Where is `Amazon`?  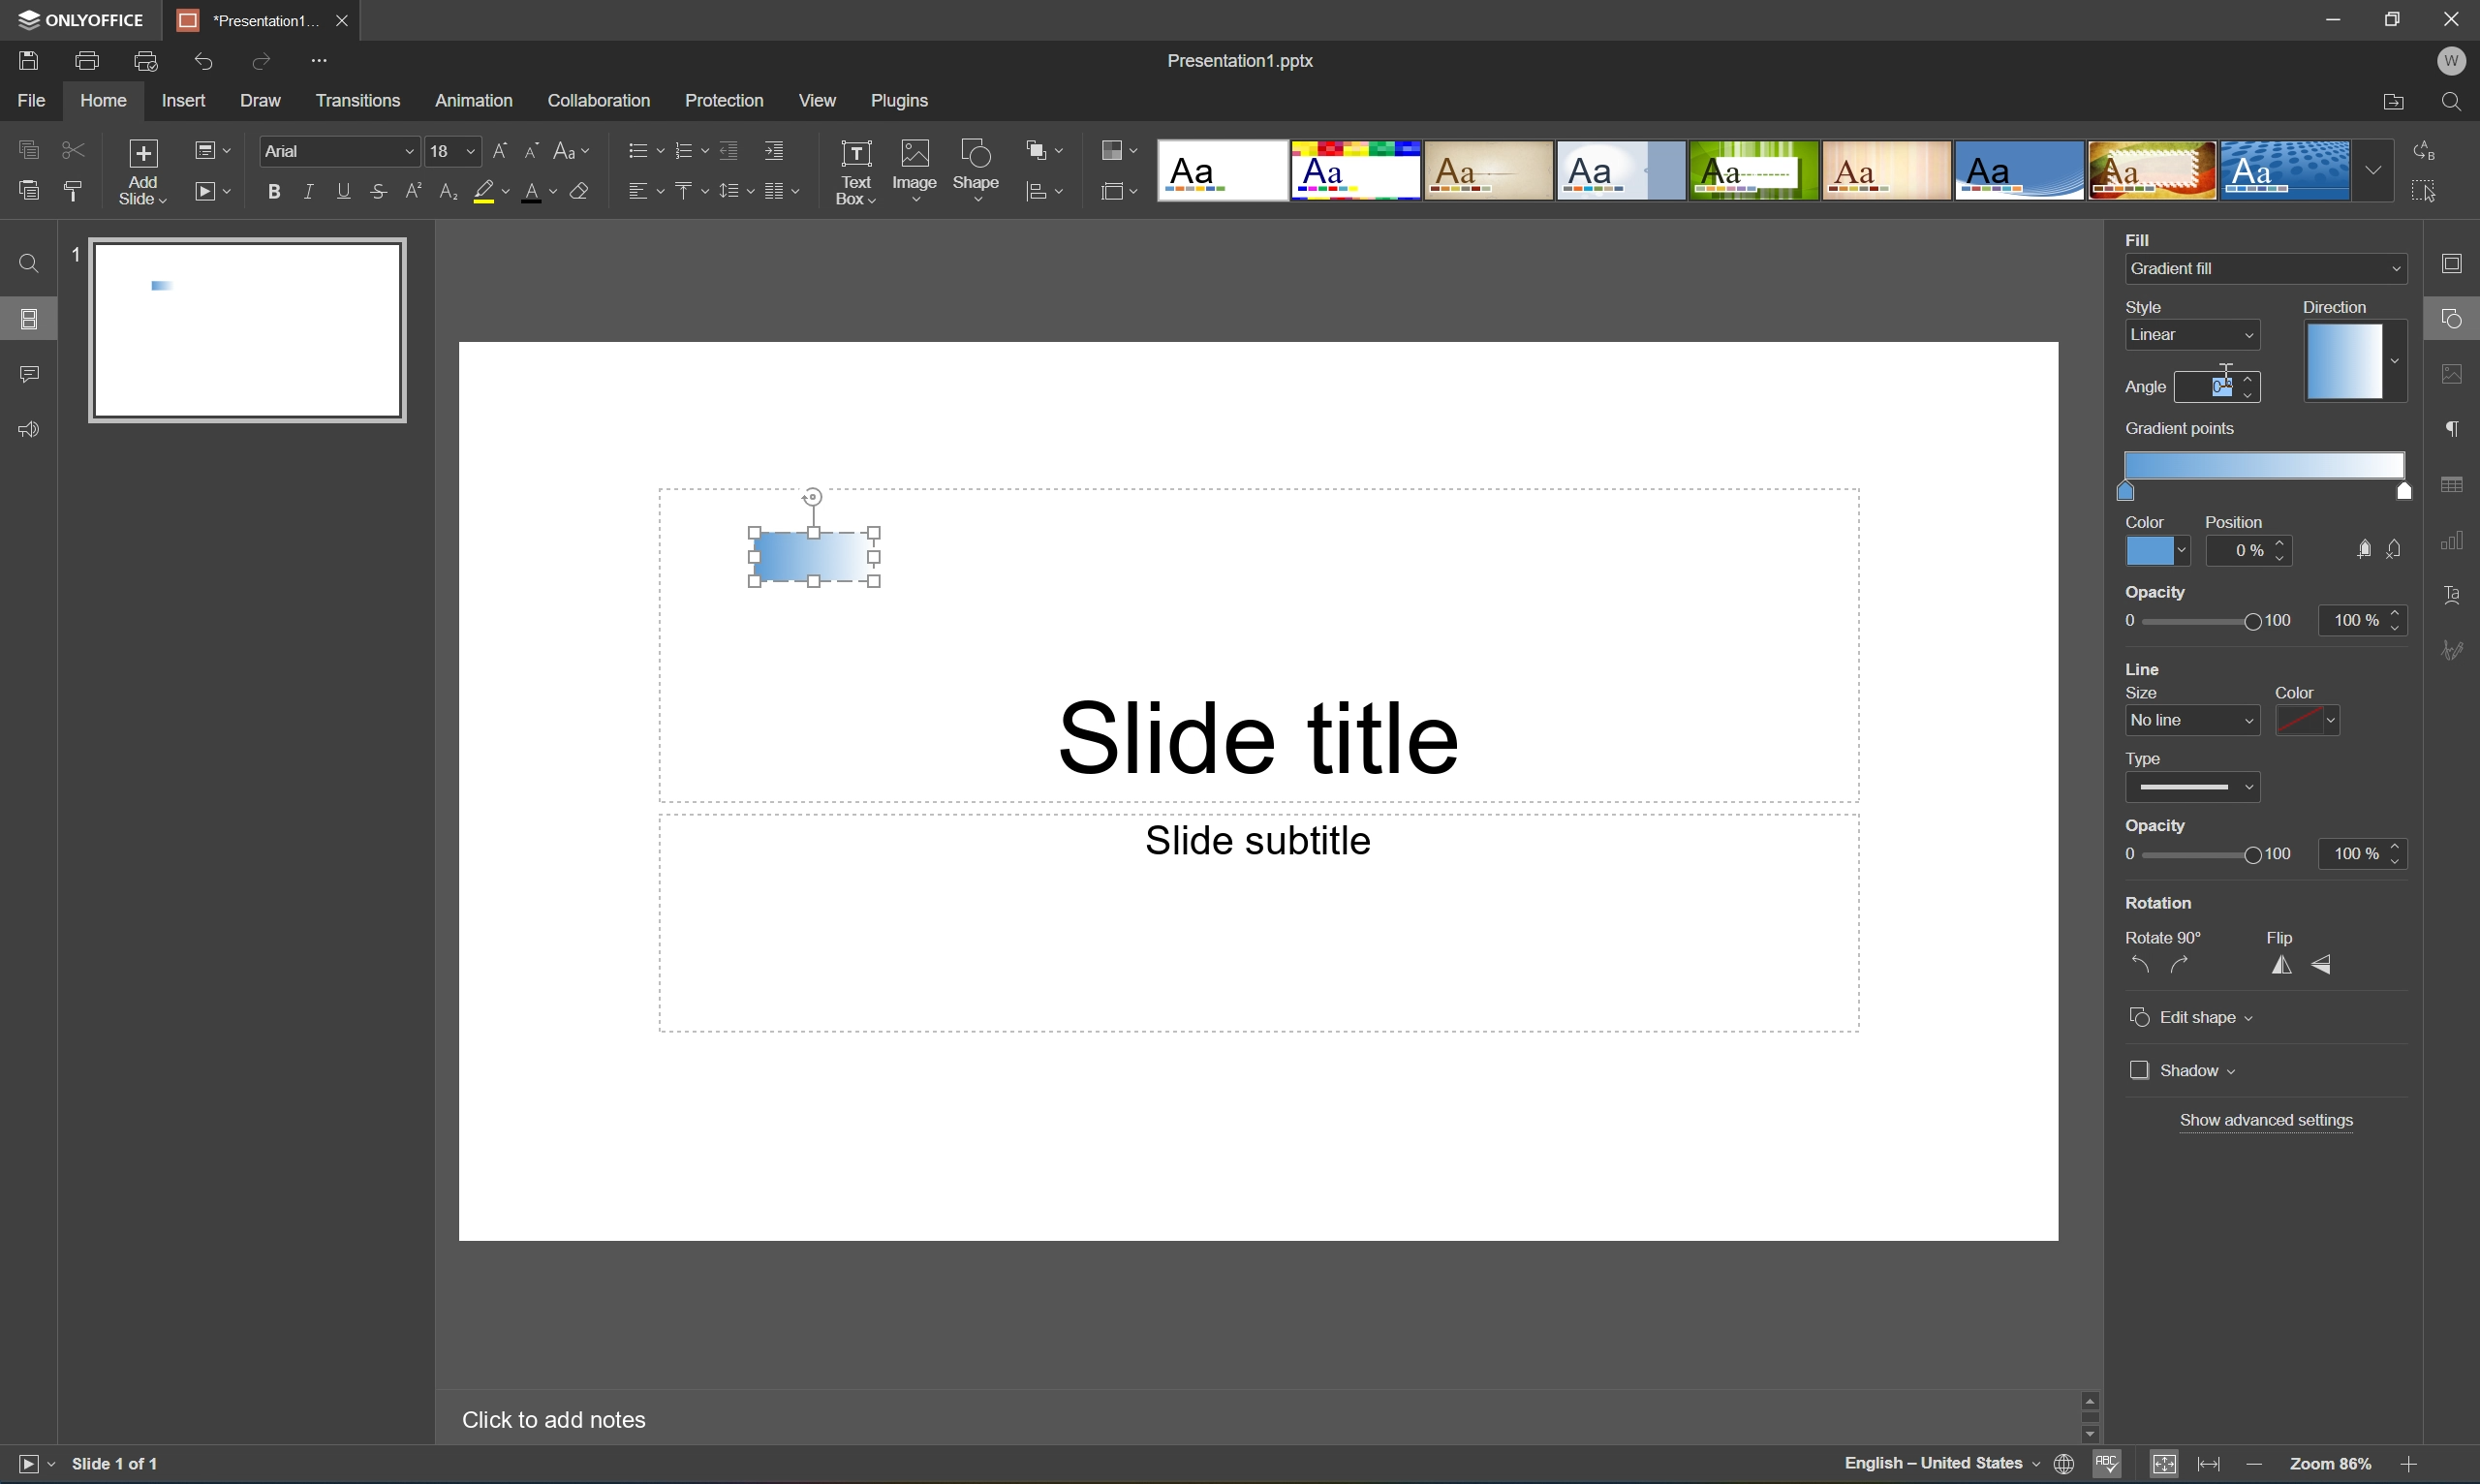 Amazon is located at coordinates (476, 98).